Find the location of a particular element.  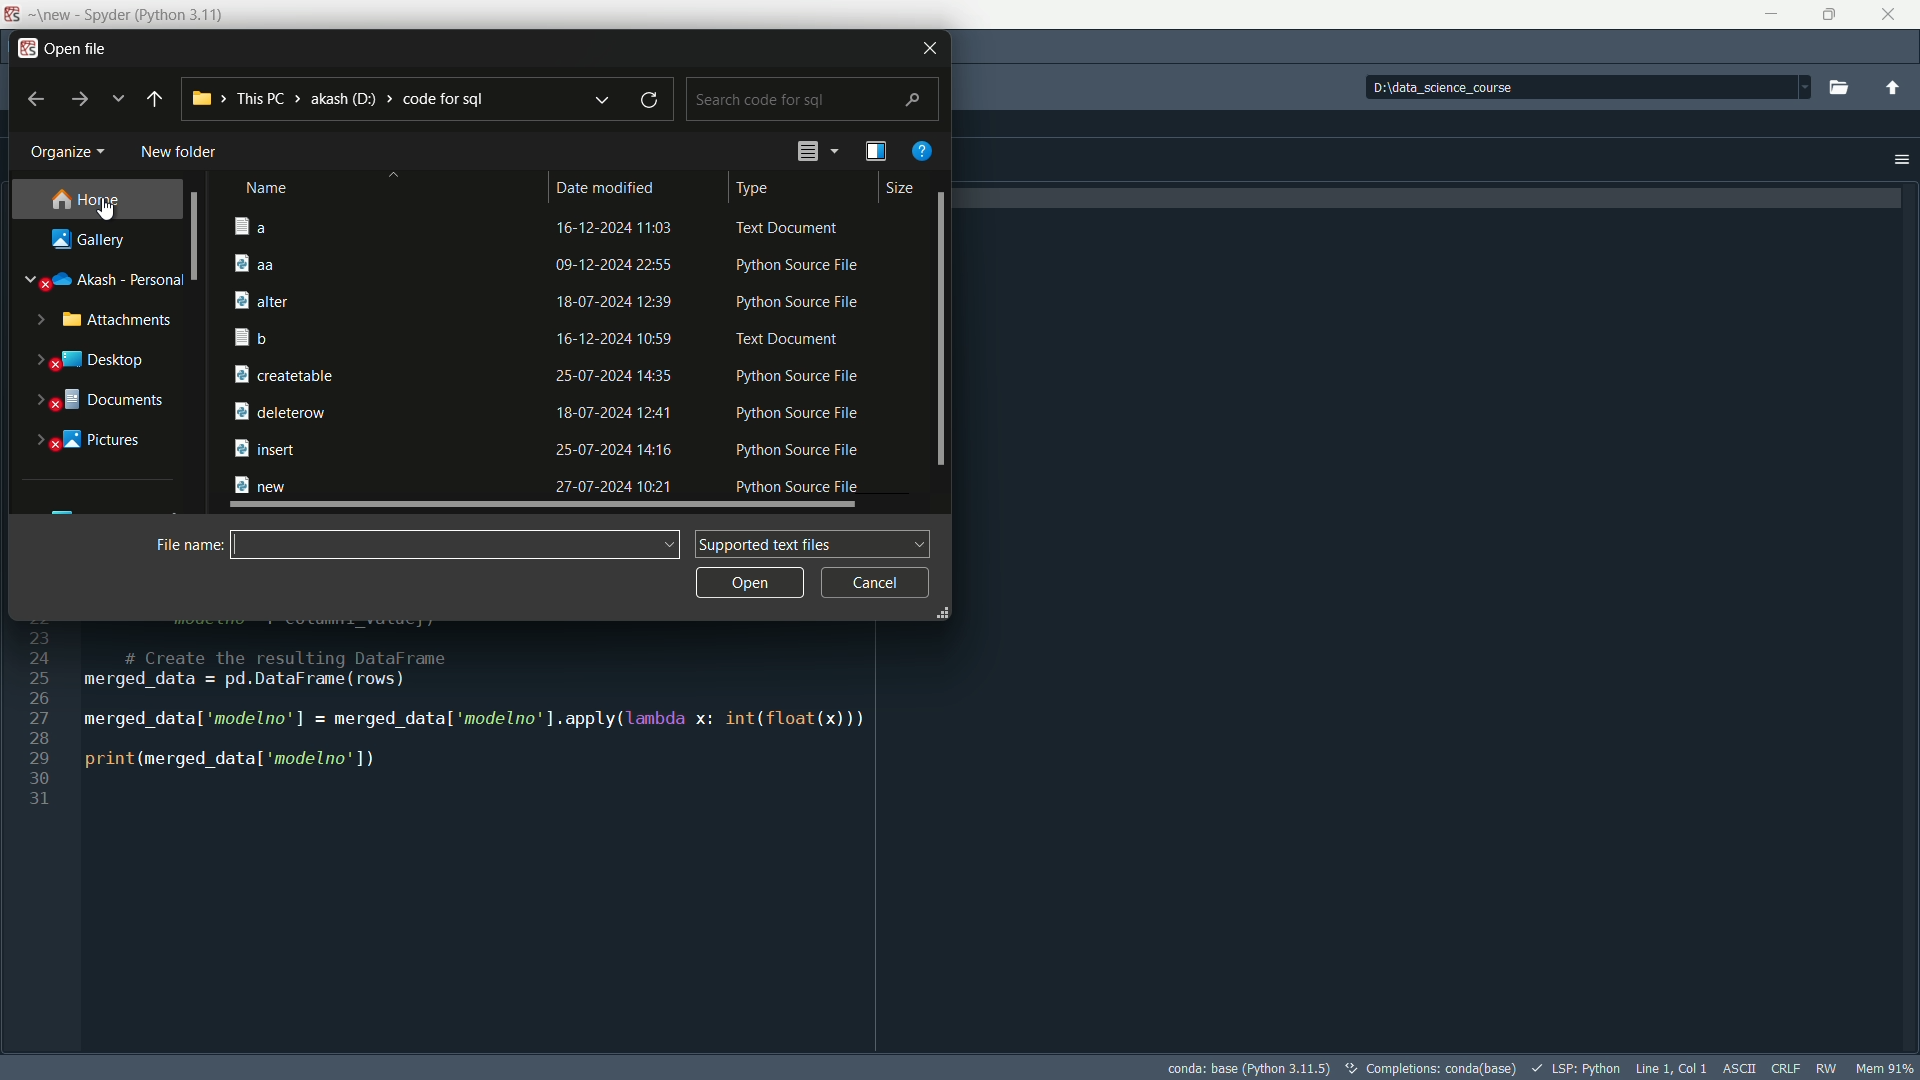

type is located at coordinates (758, 188).